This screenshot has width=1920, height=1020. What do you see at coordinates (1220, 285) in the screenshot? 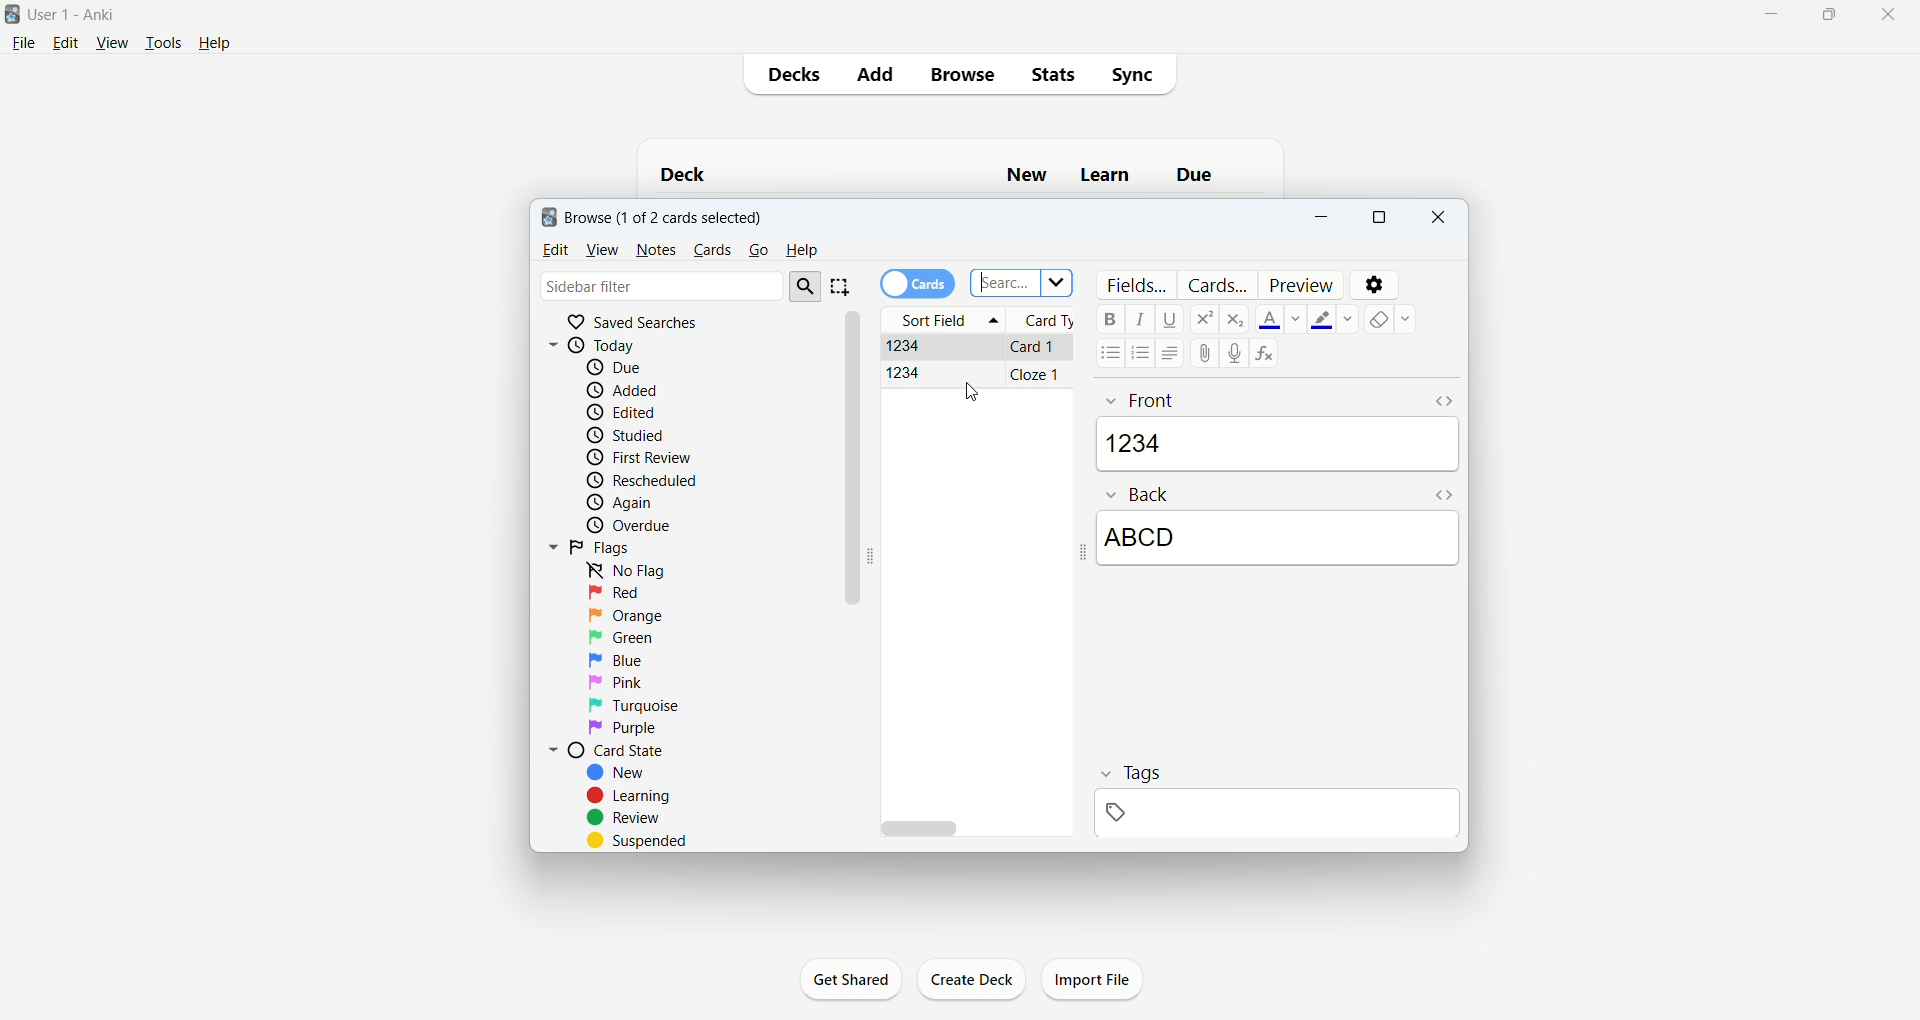
I see `card` at bounding box center [1220, 285].